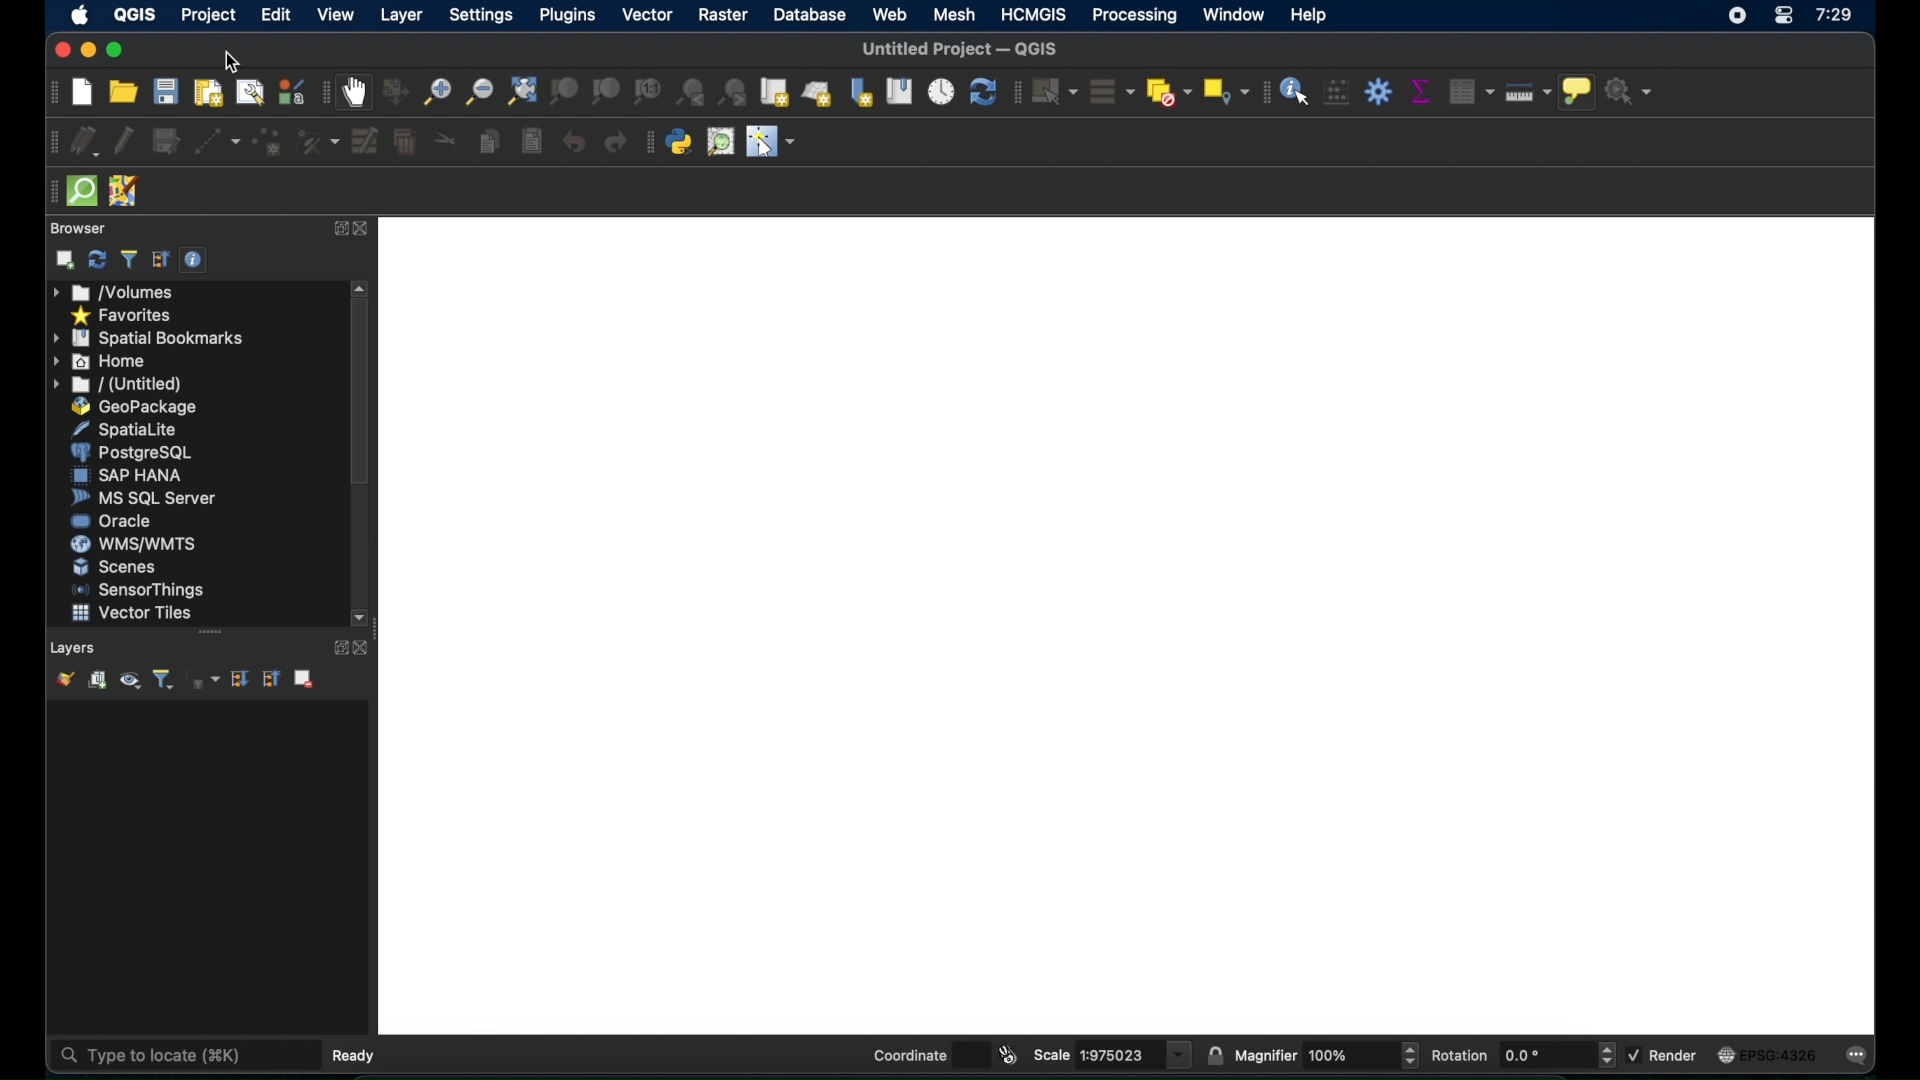 This screenshot has height=1080, width=1920. What do you see at coordinates (857, 92) in the screenshot?
I see `new spatial bookmark` at bounding box center [857, 92].